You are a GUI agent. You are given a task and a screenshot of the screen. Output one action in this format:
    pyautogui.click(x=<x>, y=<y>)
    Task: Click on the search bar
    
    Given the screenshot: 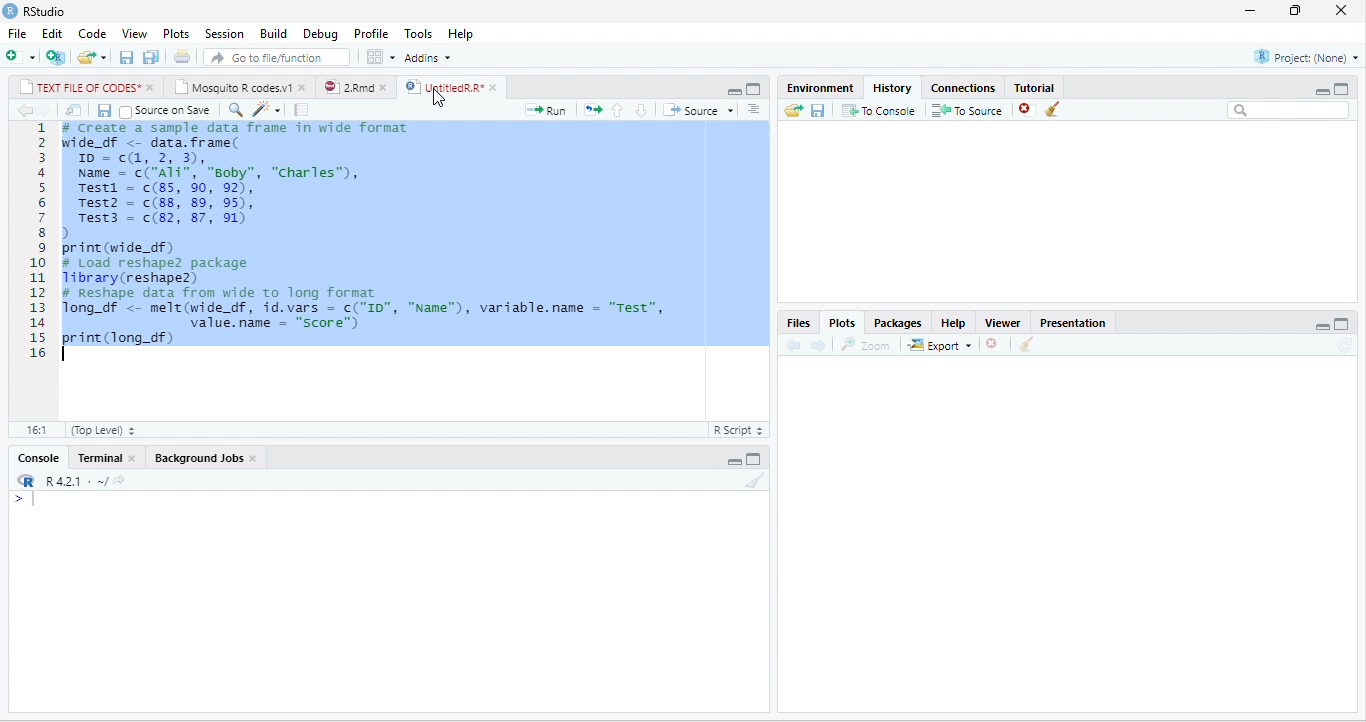 What is the action you would take?
    pyautogui.click(x=1290, y=110)
    